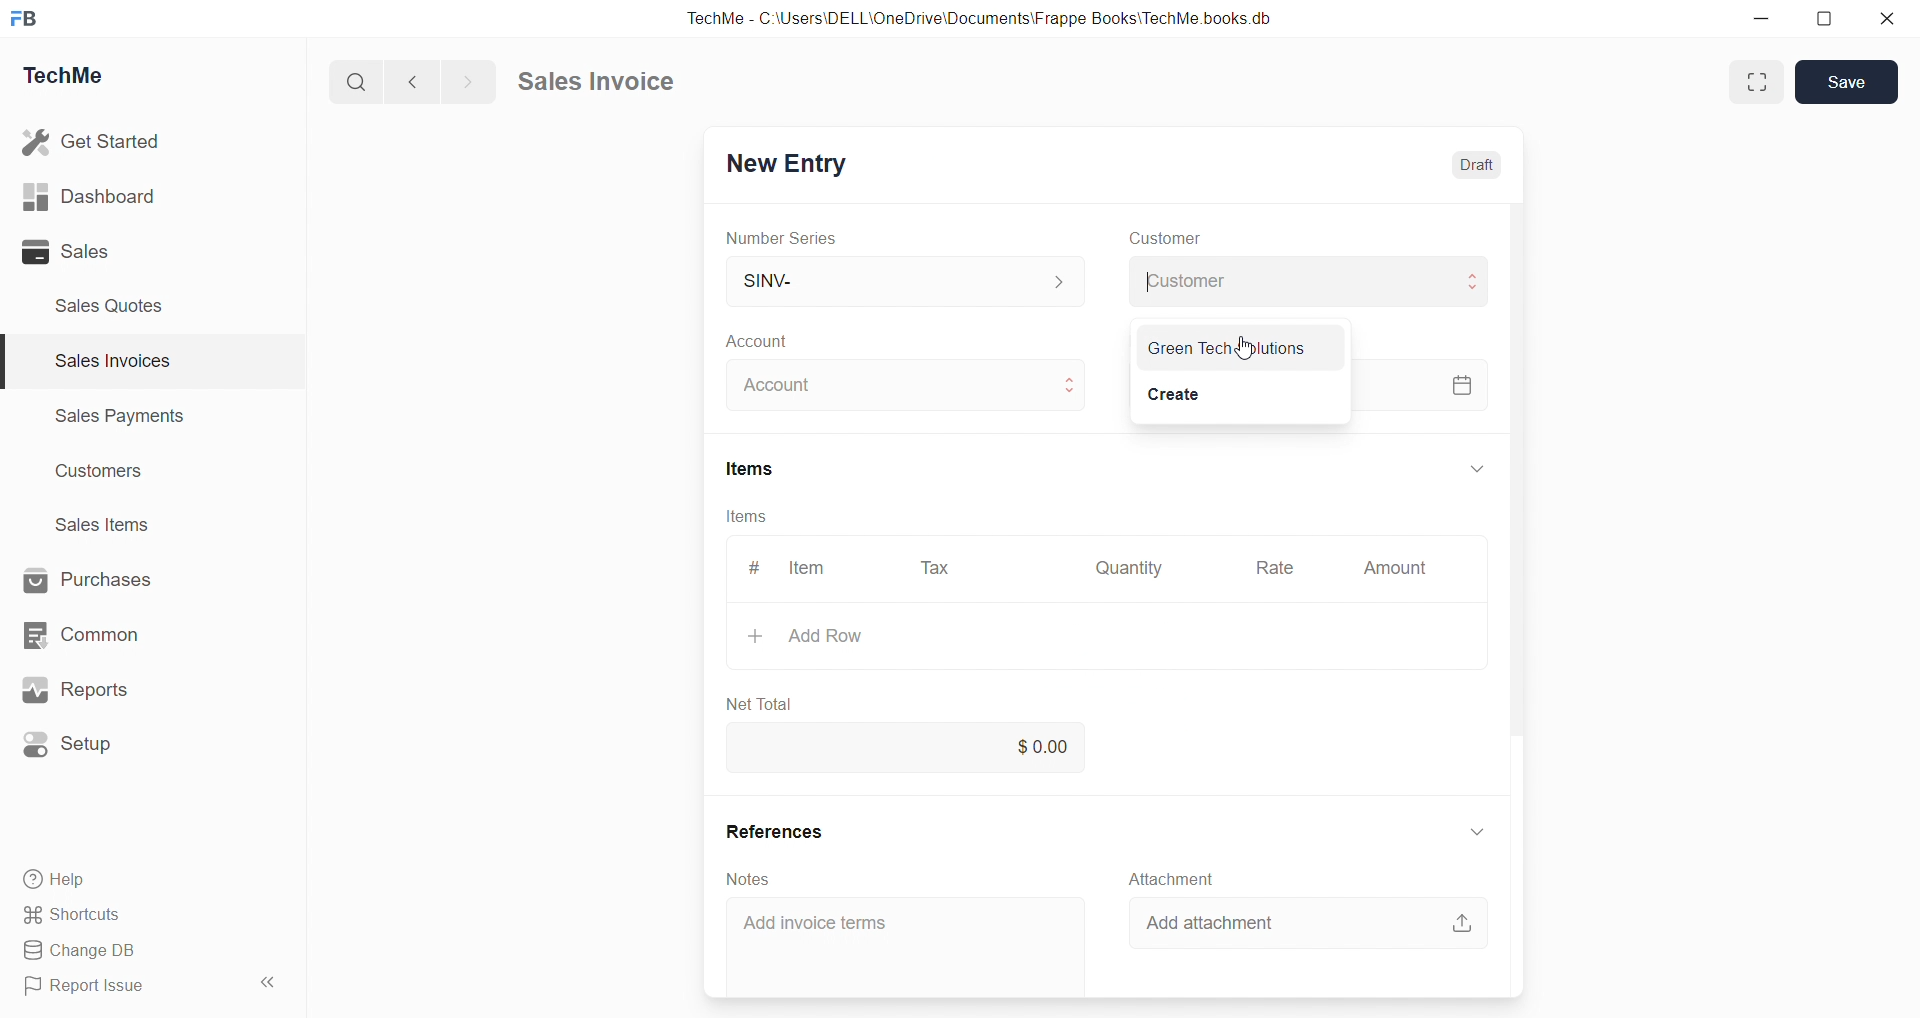  Describe the element at coordinates (75, 915) in the screenshot. I see `Shortcuts` at that location.